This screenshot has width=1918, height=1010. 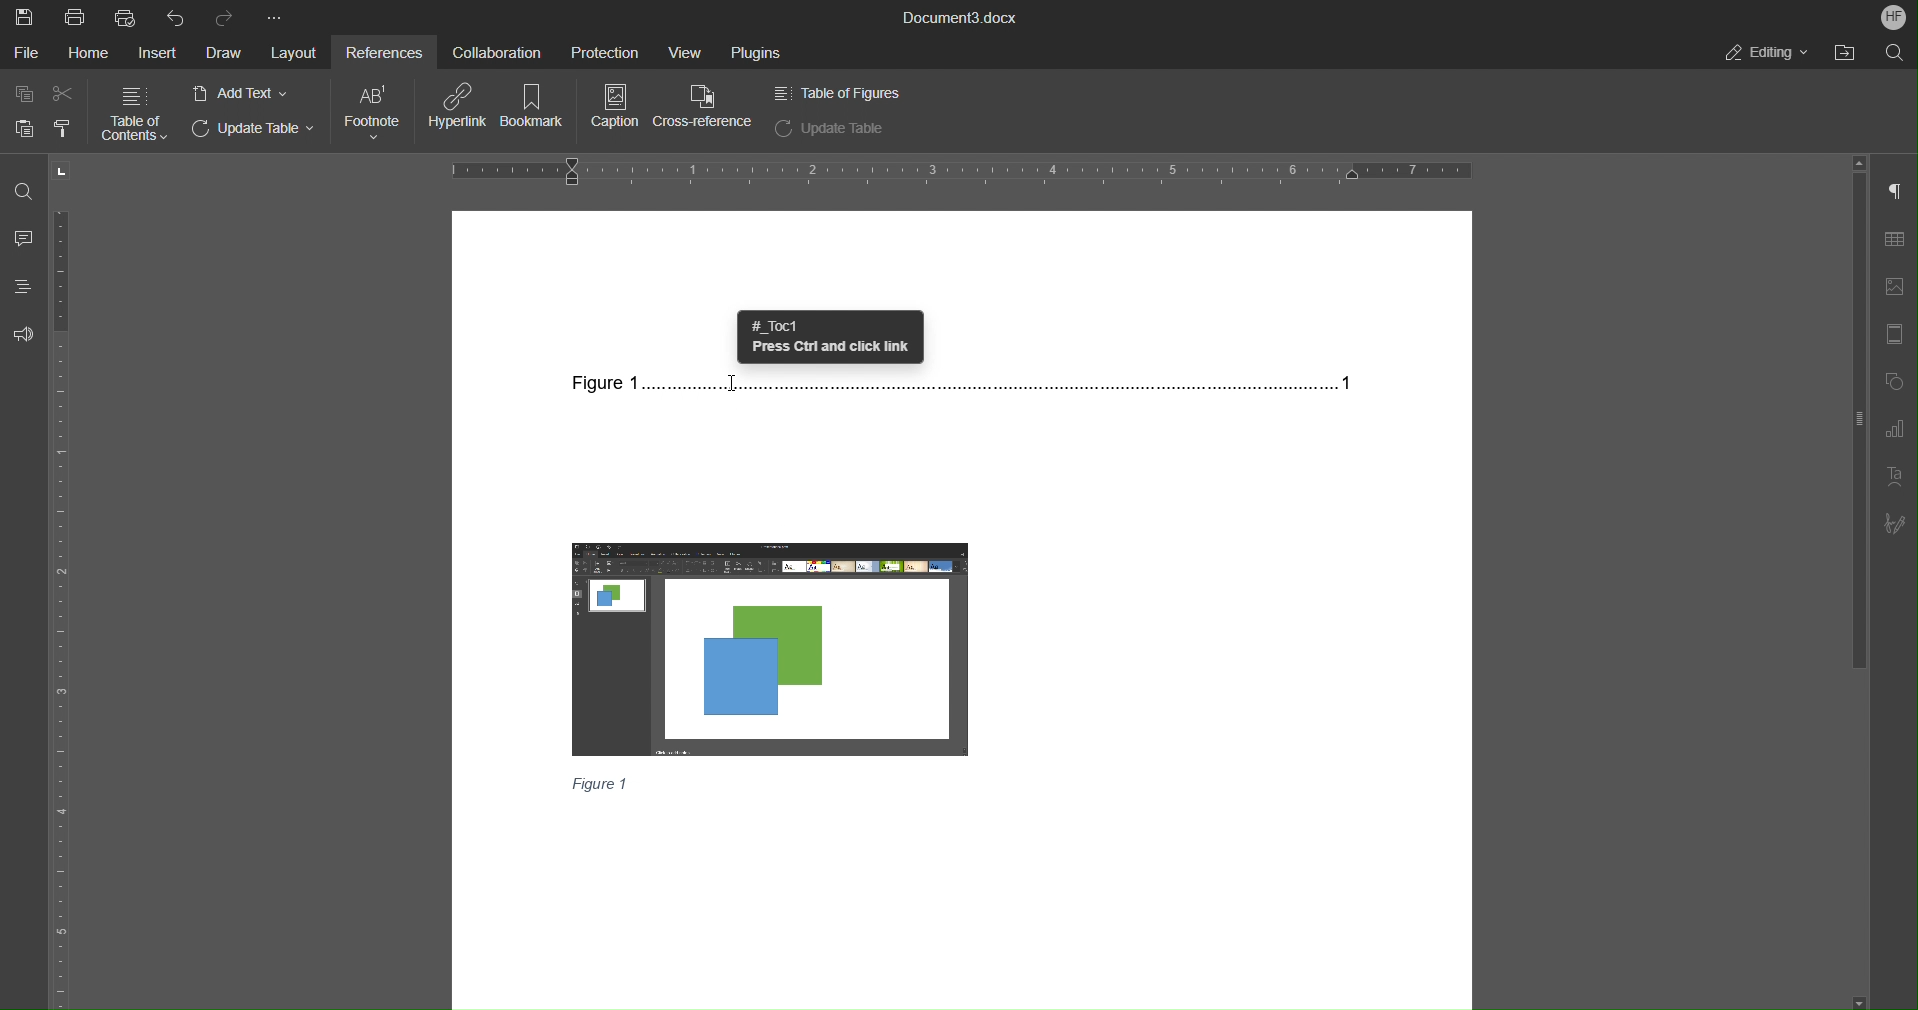 What do you see at coordinates (29, 53) in the screenshot?
I see `File` at bounding box center [29, 53].